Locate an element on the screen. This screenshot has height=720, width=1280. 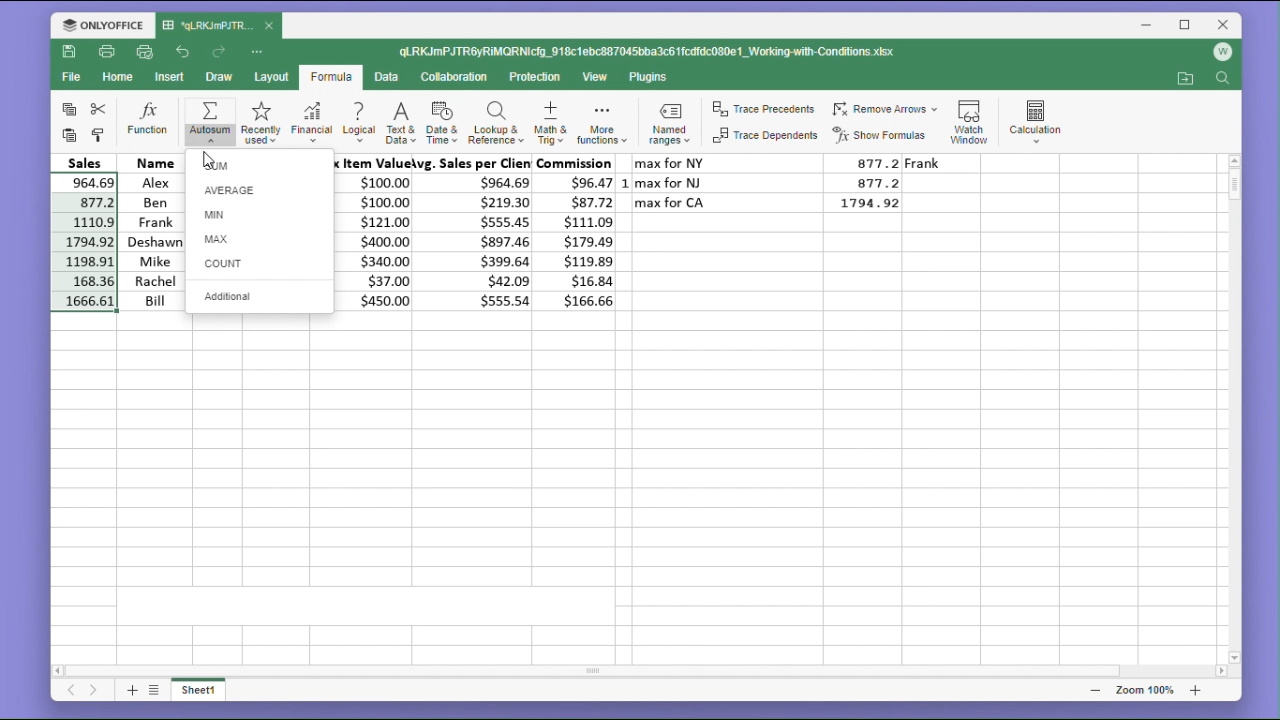
logical is located at coordinates (358, 124).